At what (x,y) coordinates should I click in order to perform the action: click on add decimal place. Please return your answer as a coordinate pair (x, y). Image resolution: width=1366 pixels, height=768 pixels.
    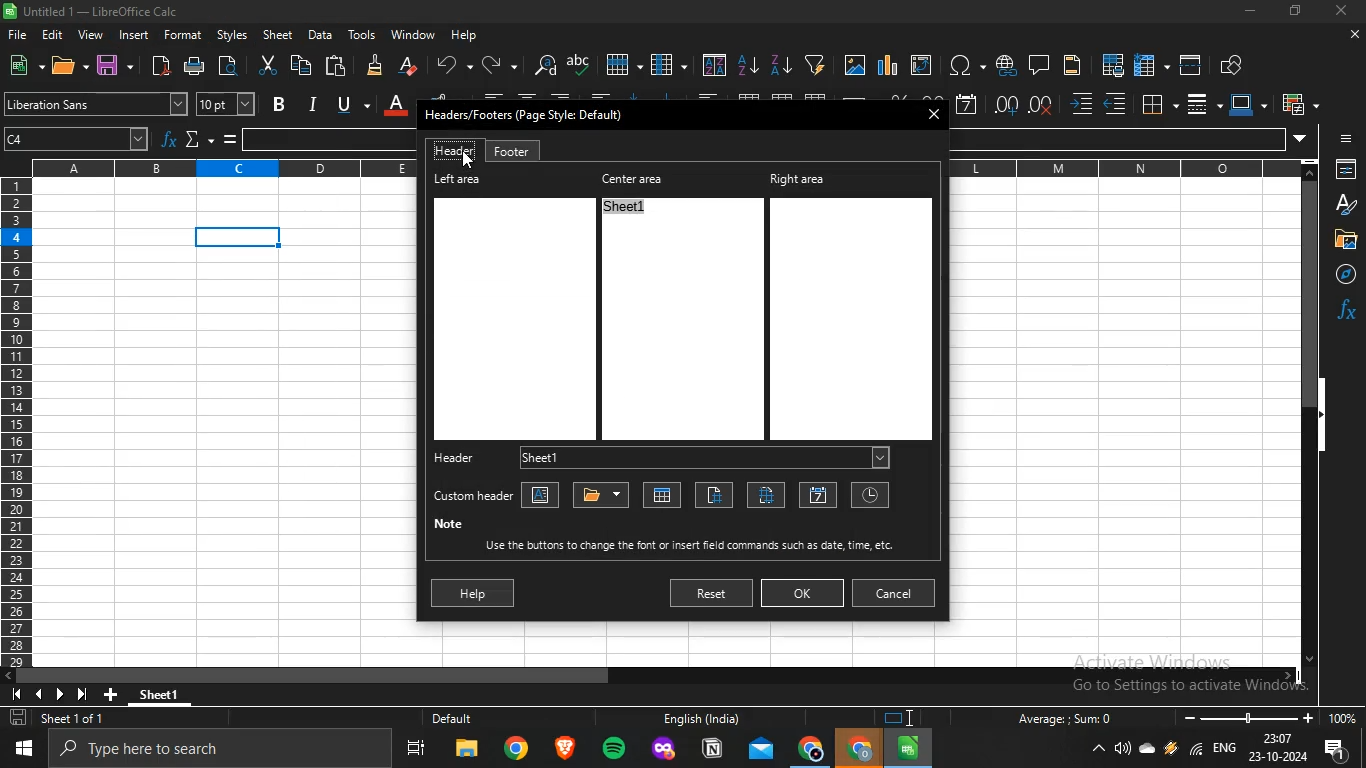
    Looking at the image, I should click on (1007, 105).